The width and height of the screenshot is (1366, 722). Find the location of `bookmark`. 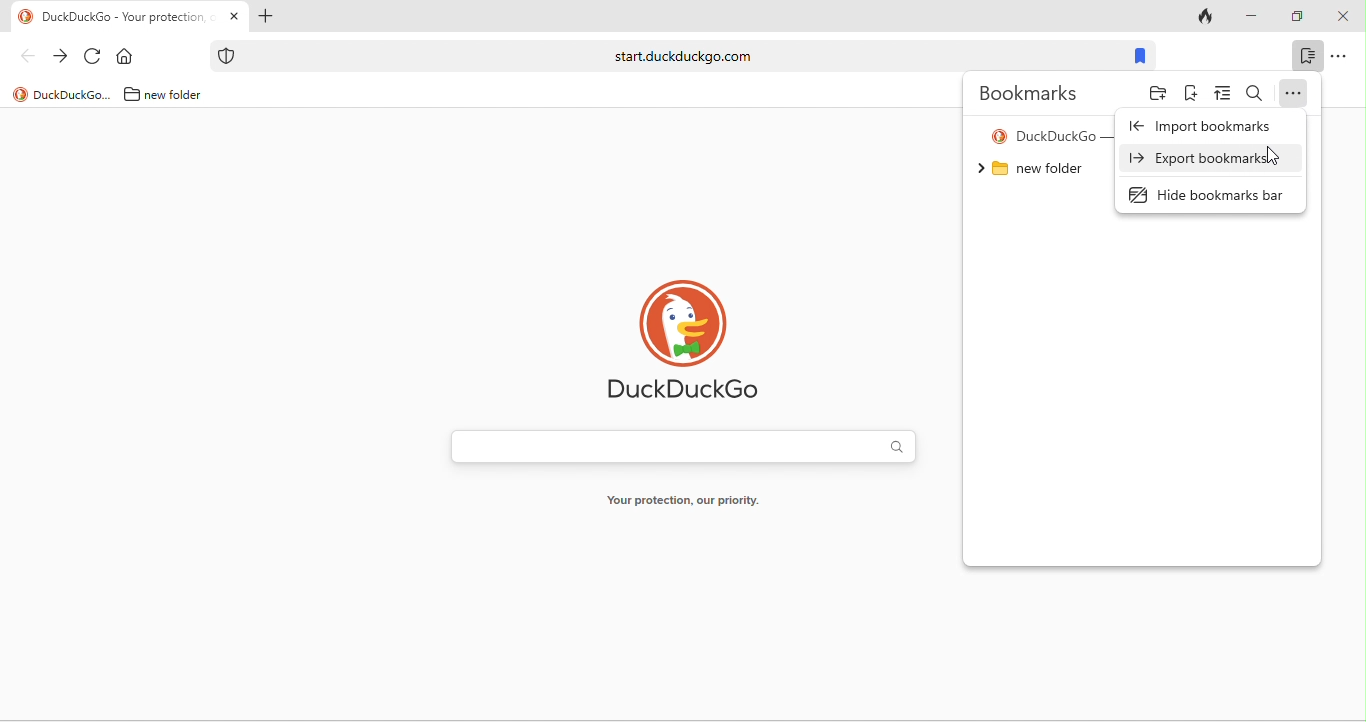

bookmark is located at coordinates (1191, 93).